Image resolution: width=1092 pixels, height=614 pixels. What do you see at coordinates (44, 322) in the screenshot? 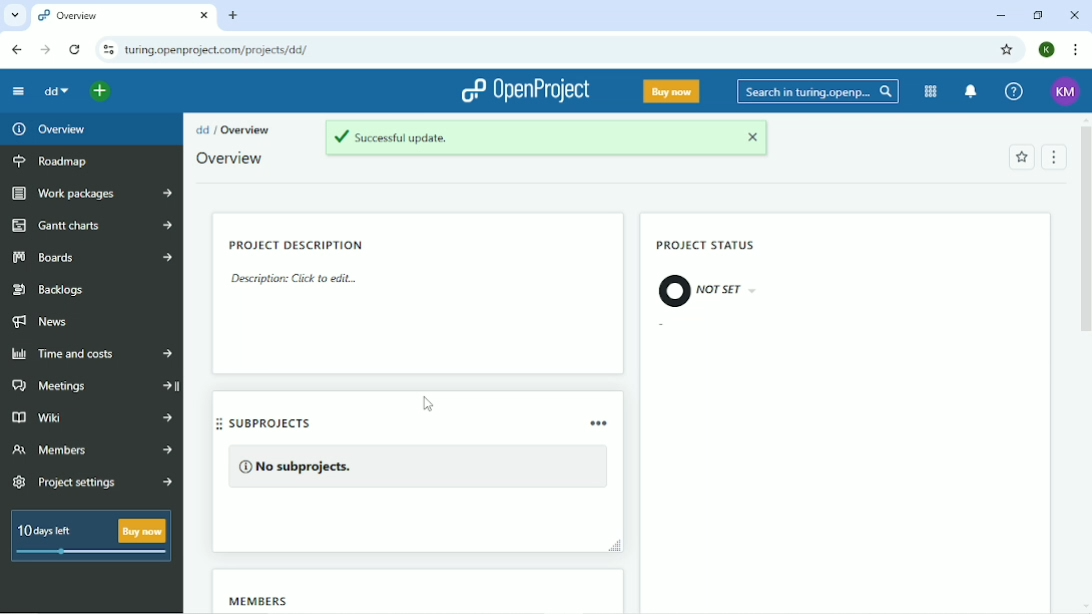
I see `News` at bounding box center [44, 322].